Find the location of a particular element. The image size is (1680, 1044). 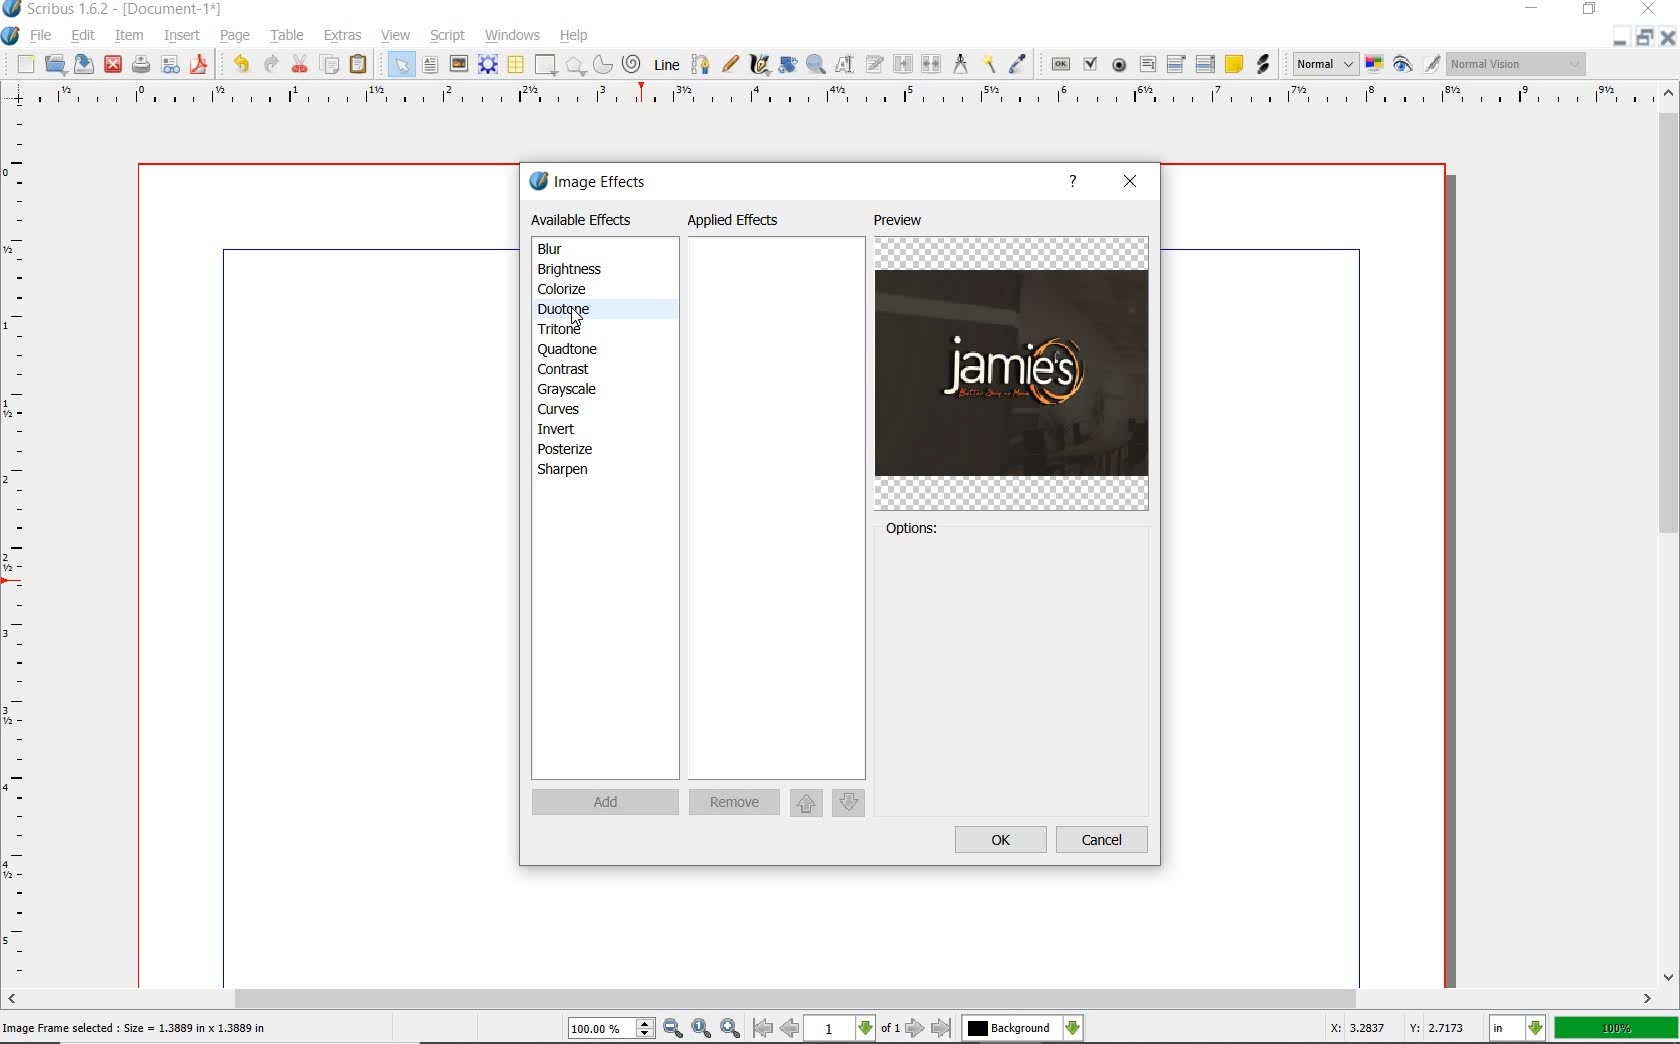

text frame is located at coordinates (431, 65).